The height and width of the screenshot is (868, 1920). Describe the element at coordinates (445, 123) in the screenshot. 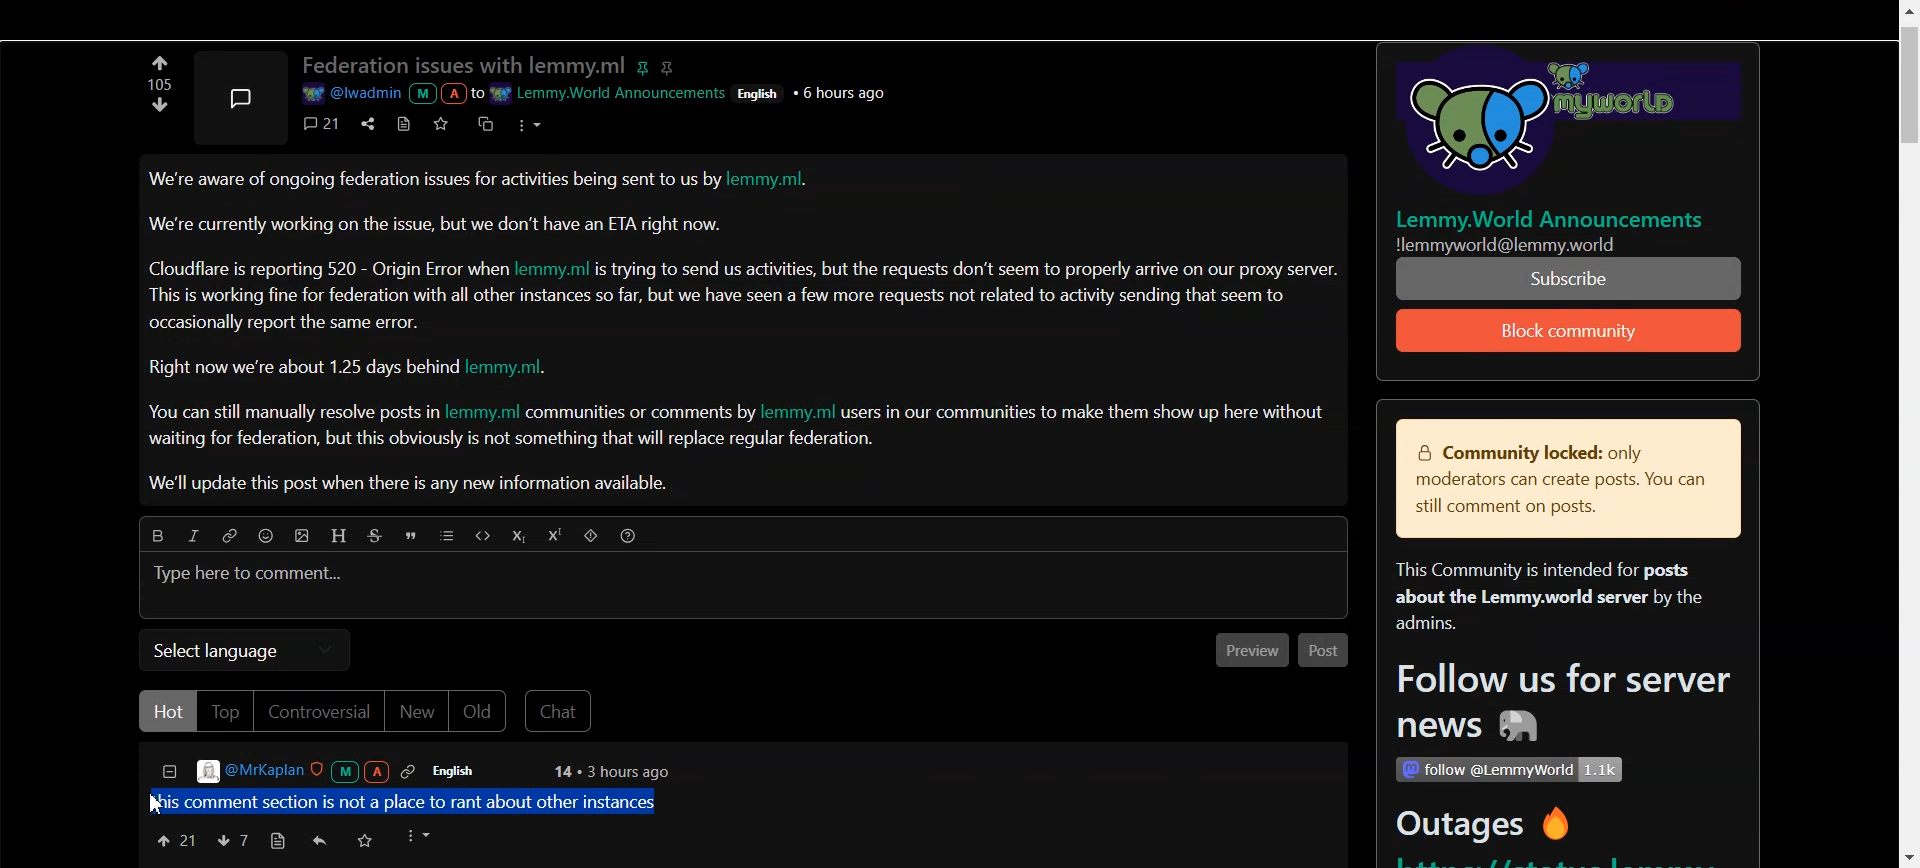

I see `save` at that location.